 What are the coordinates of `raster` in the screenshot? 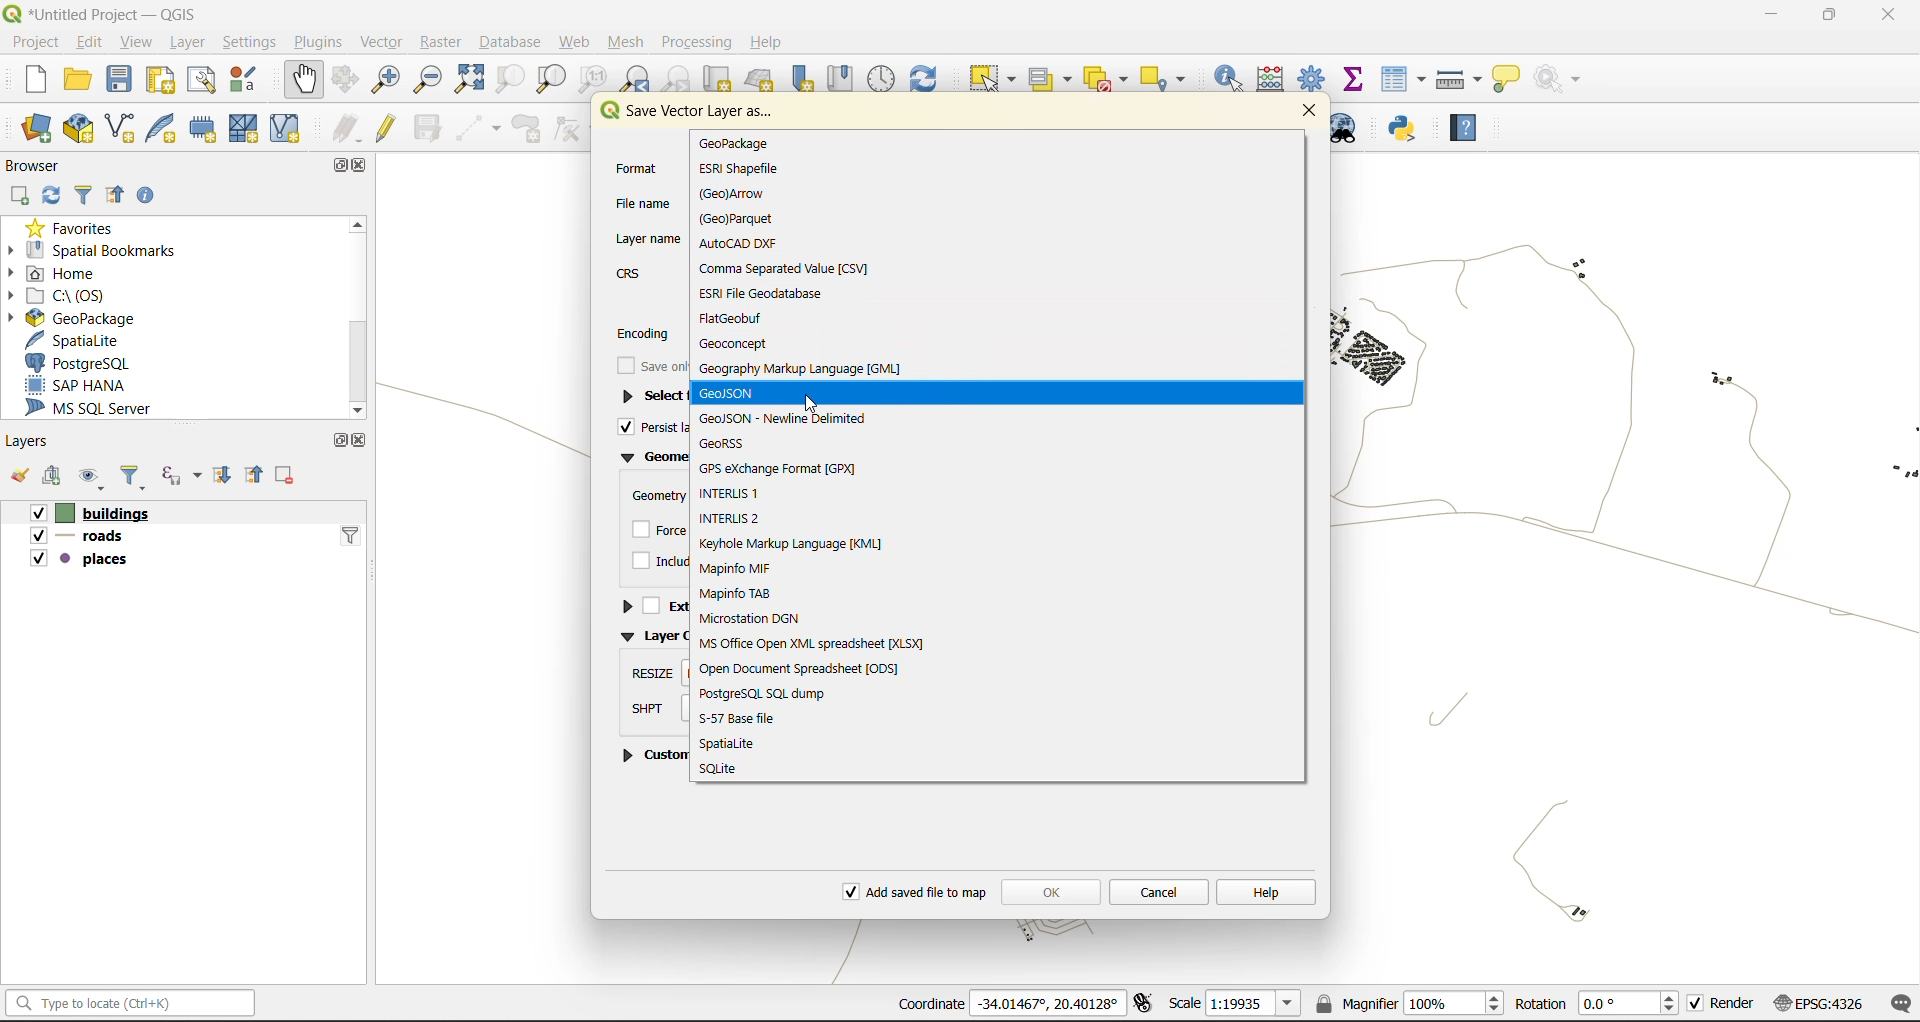 It's located at (446, 42).